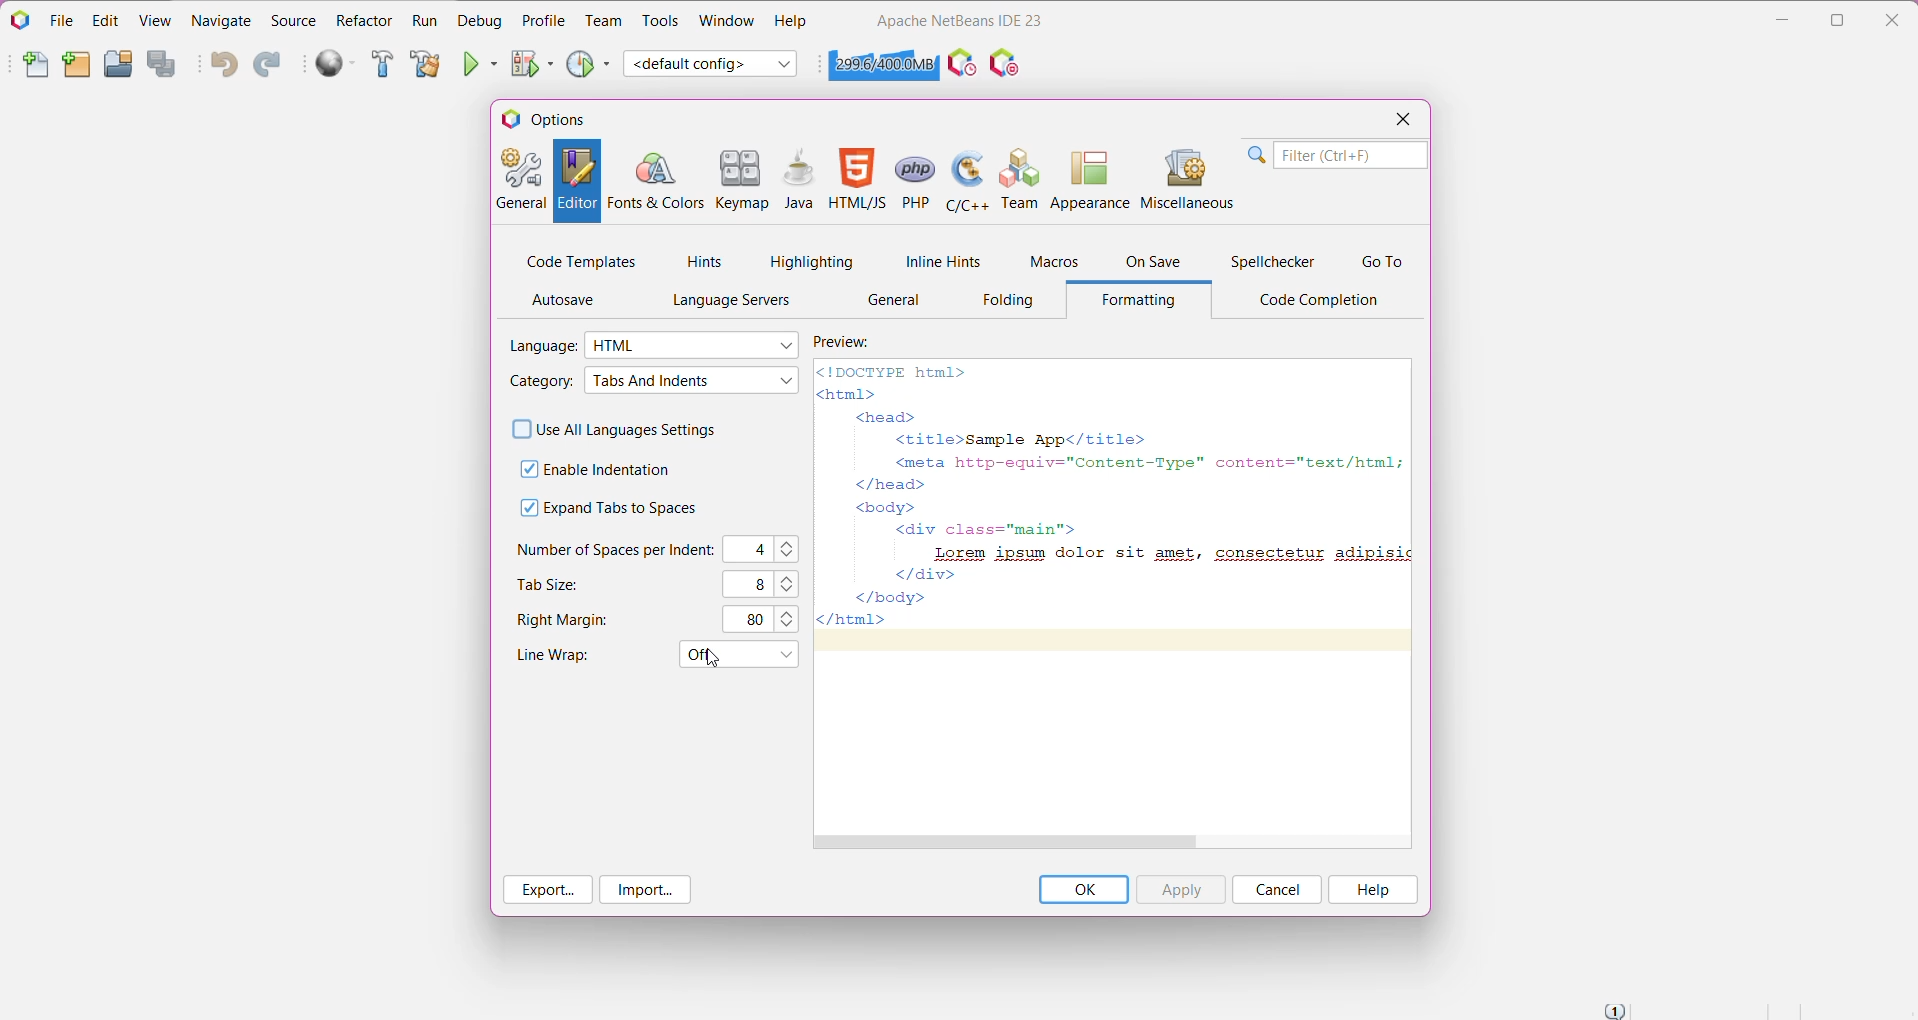 The width and height of the screenshot is (1918, 1020). Describe the element at coordinates (655, 181) in the screenshot. I see `Fonts and Colors` at that location.